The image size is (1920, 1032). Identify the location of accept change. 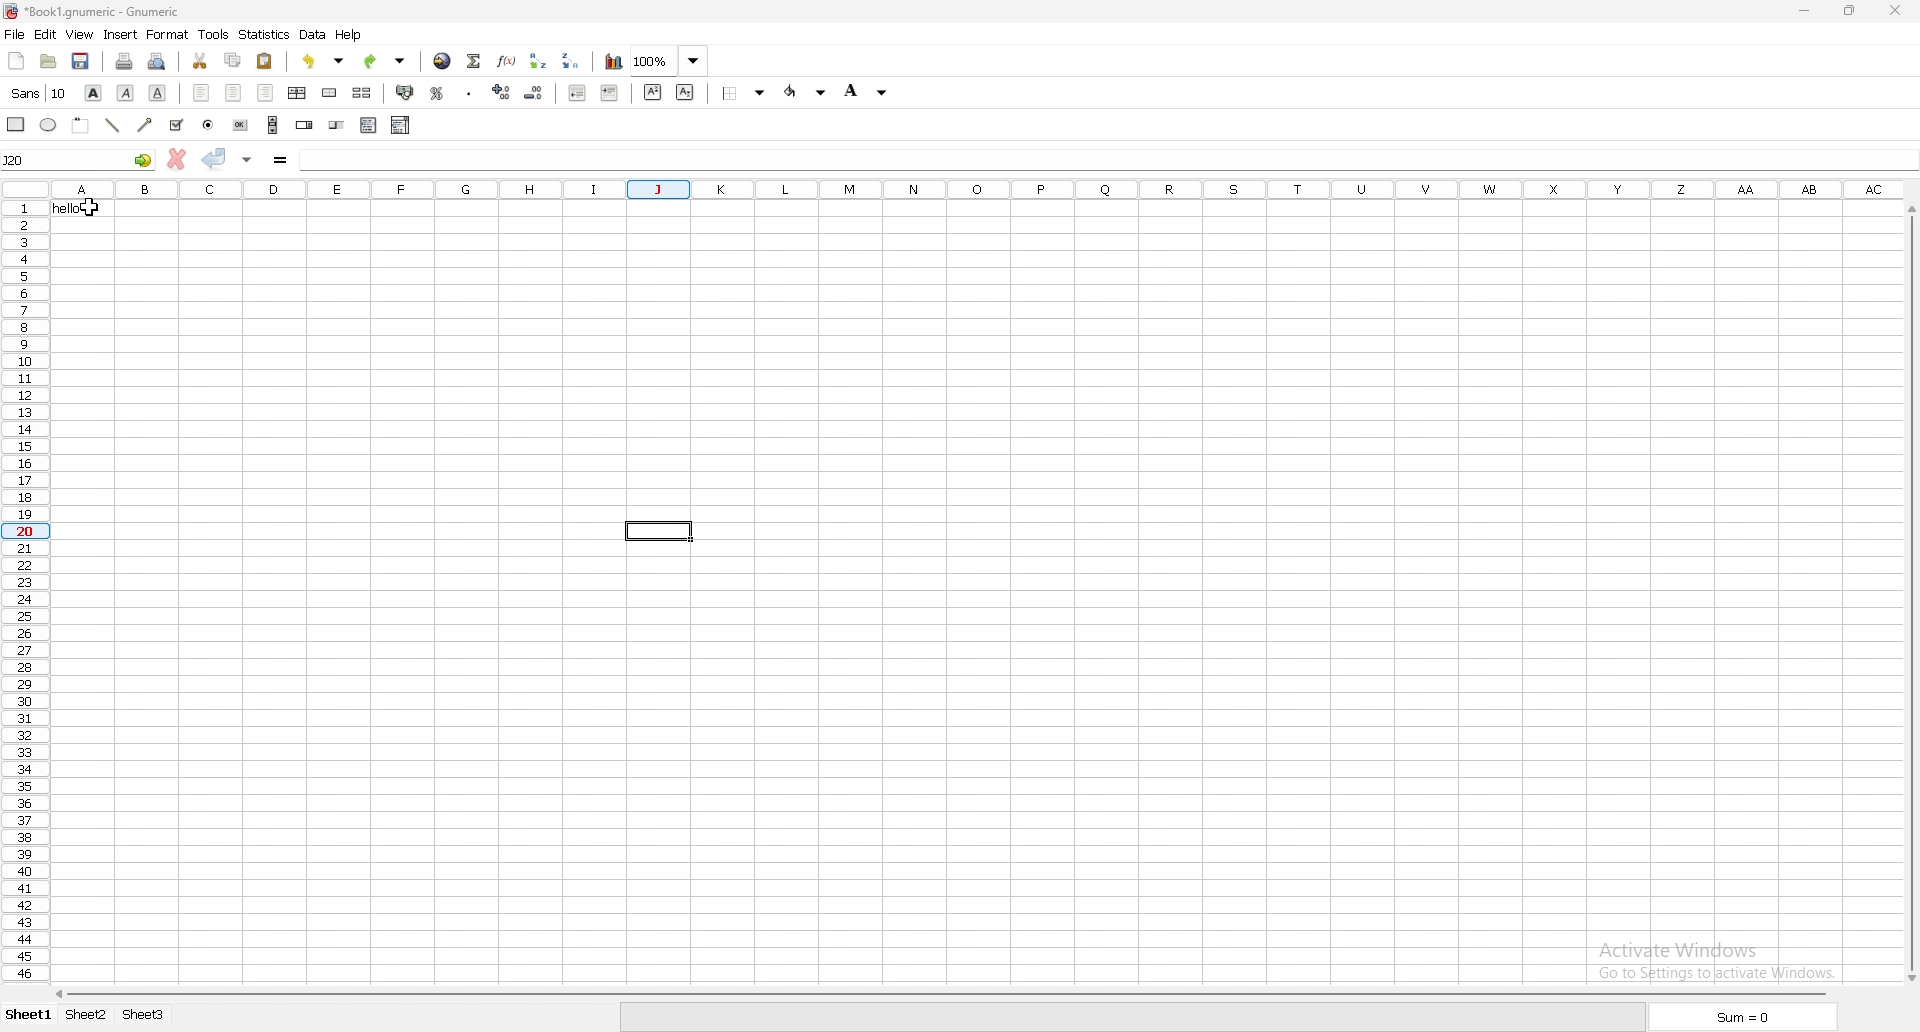
(216, 158).